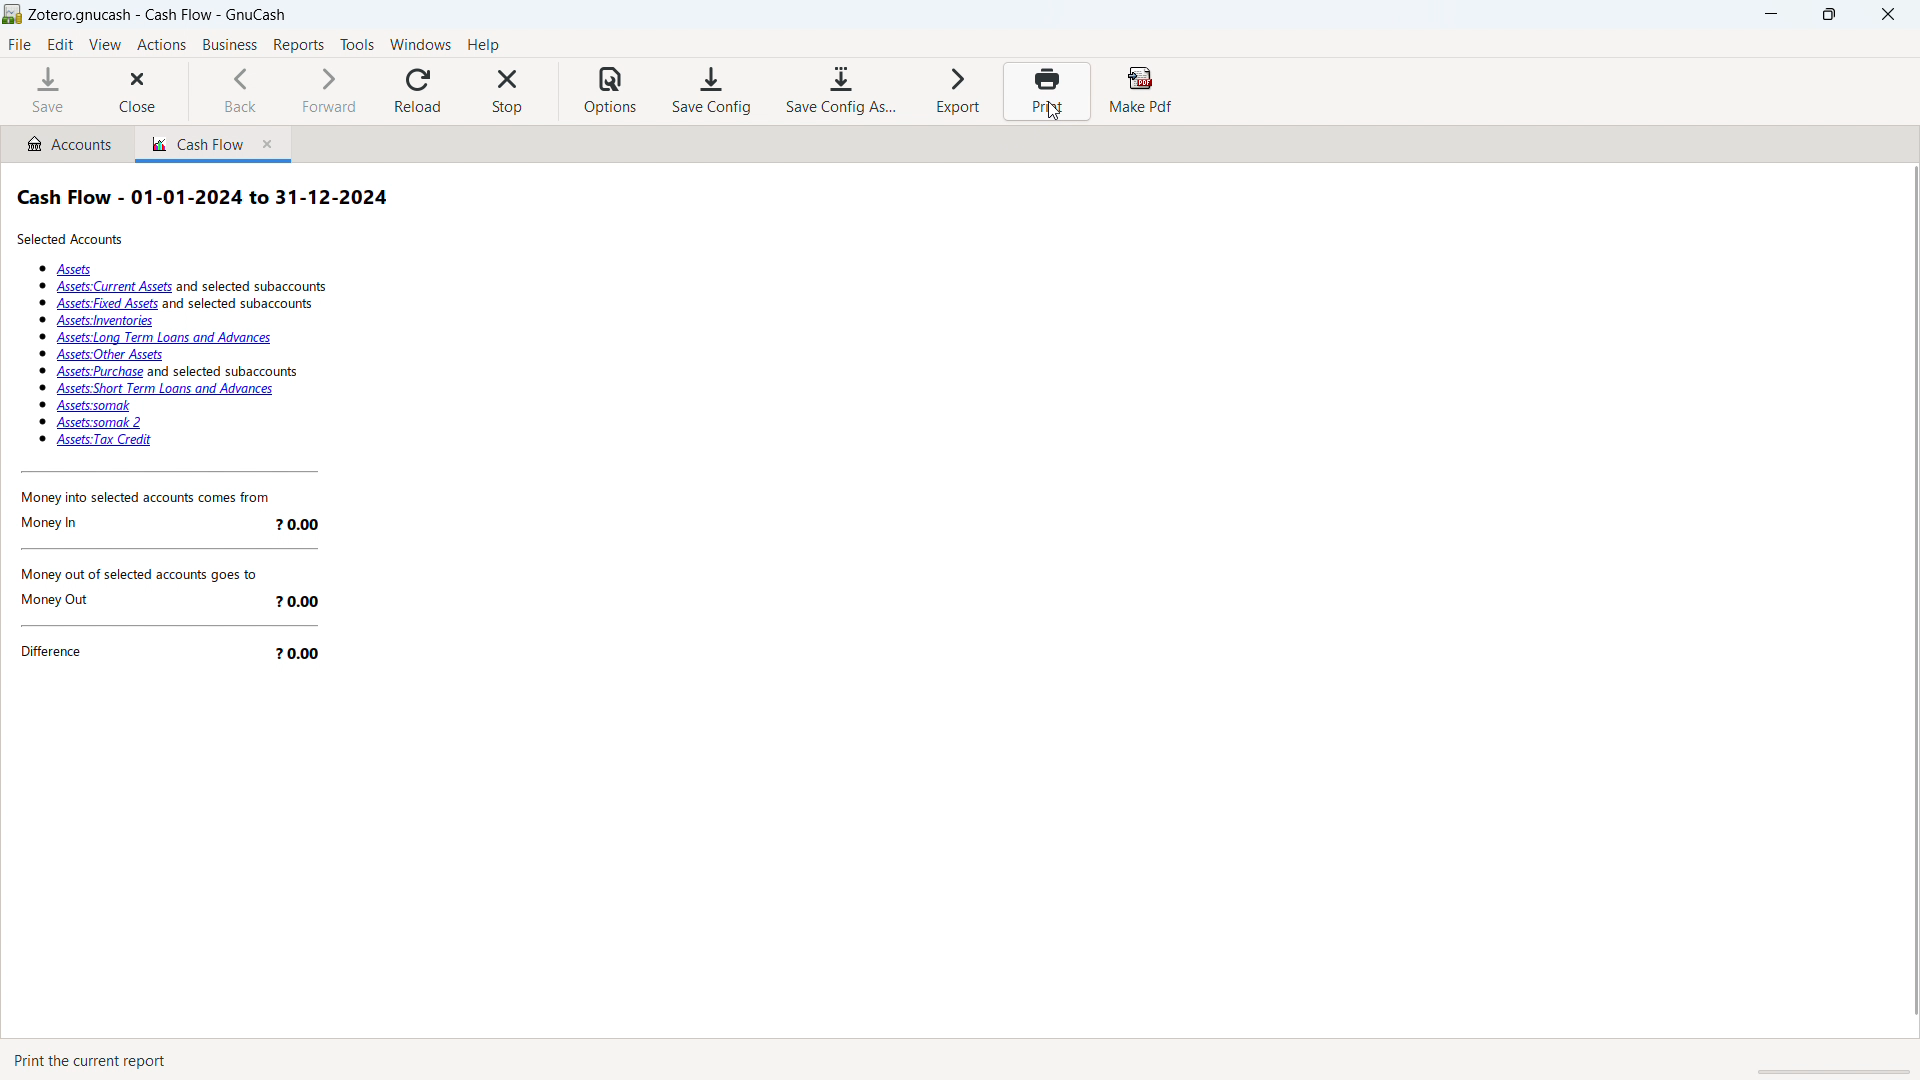 This screenshot has height=1080, width=1920. What do you see at coordinates (711, 91) in the screenshot?
I see `save configuration` at bounding box center [711, 91].